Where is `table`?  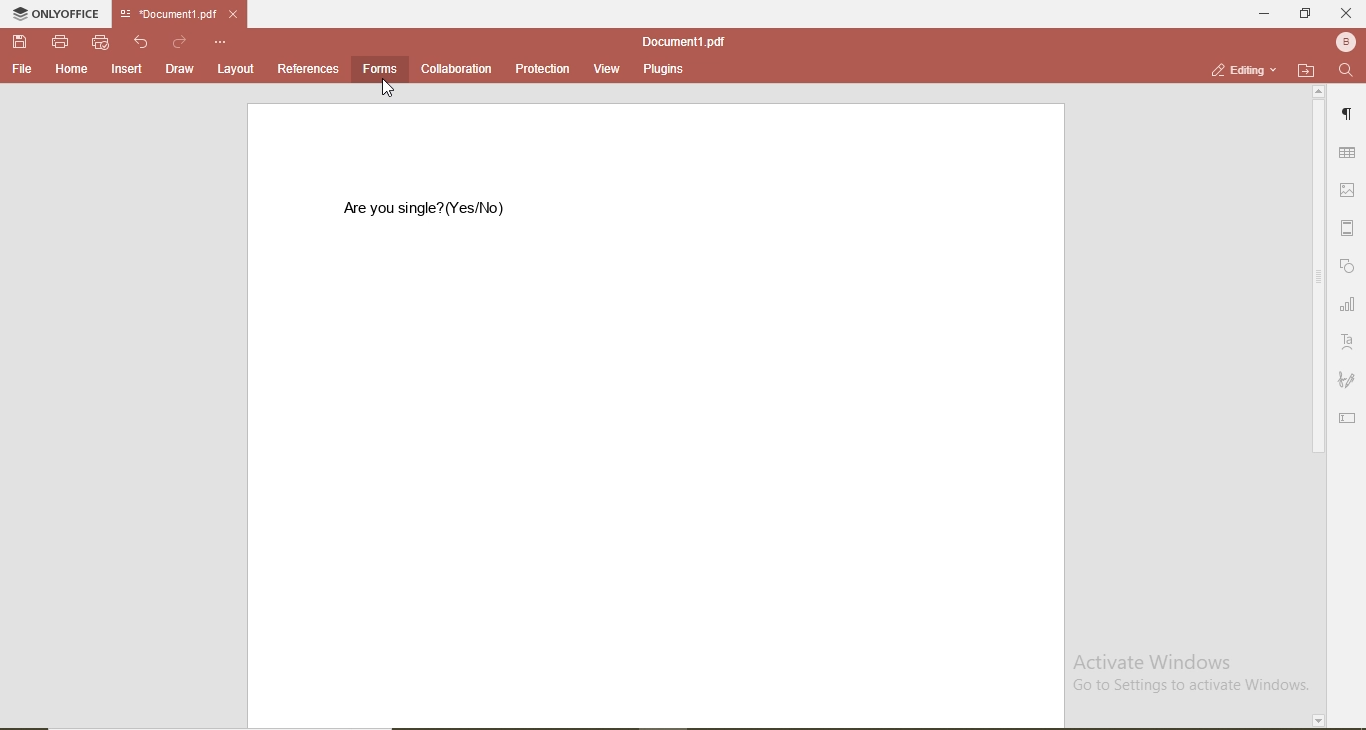
table is located at coordinates (1346, 154).